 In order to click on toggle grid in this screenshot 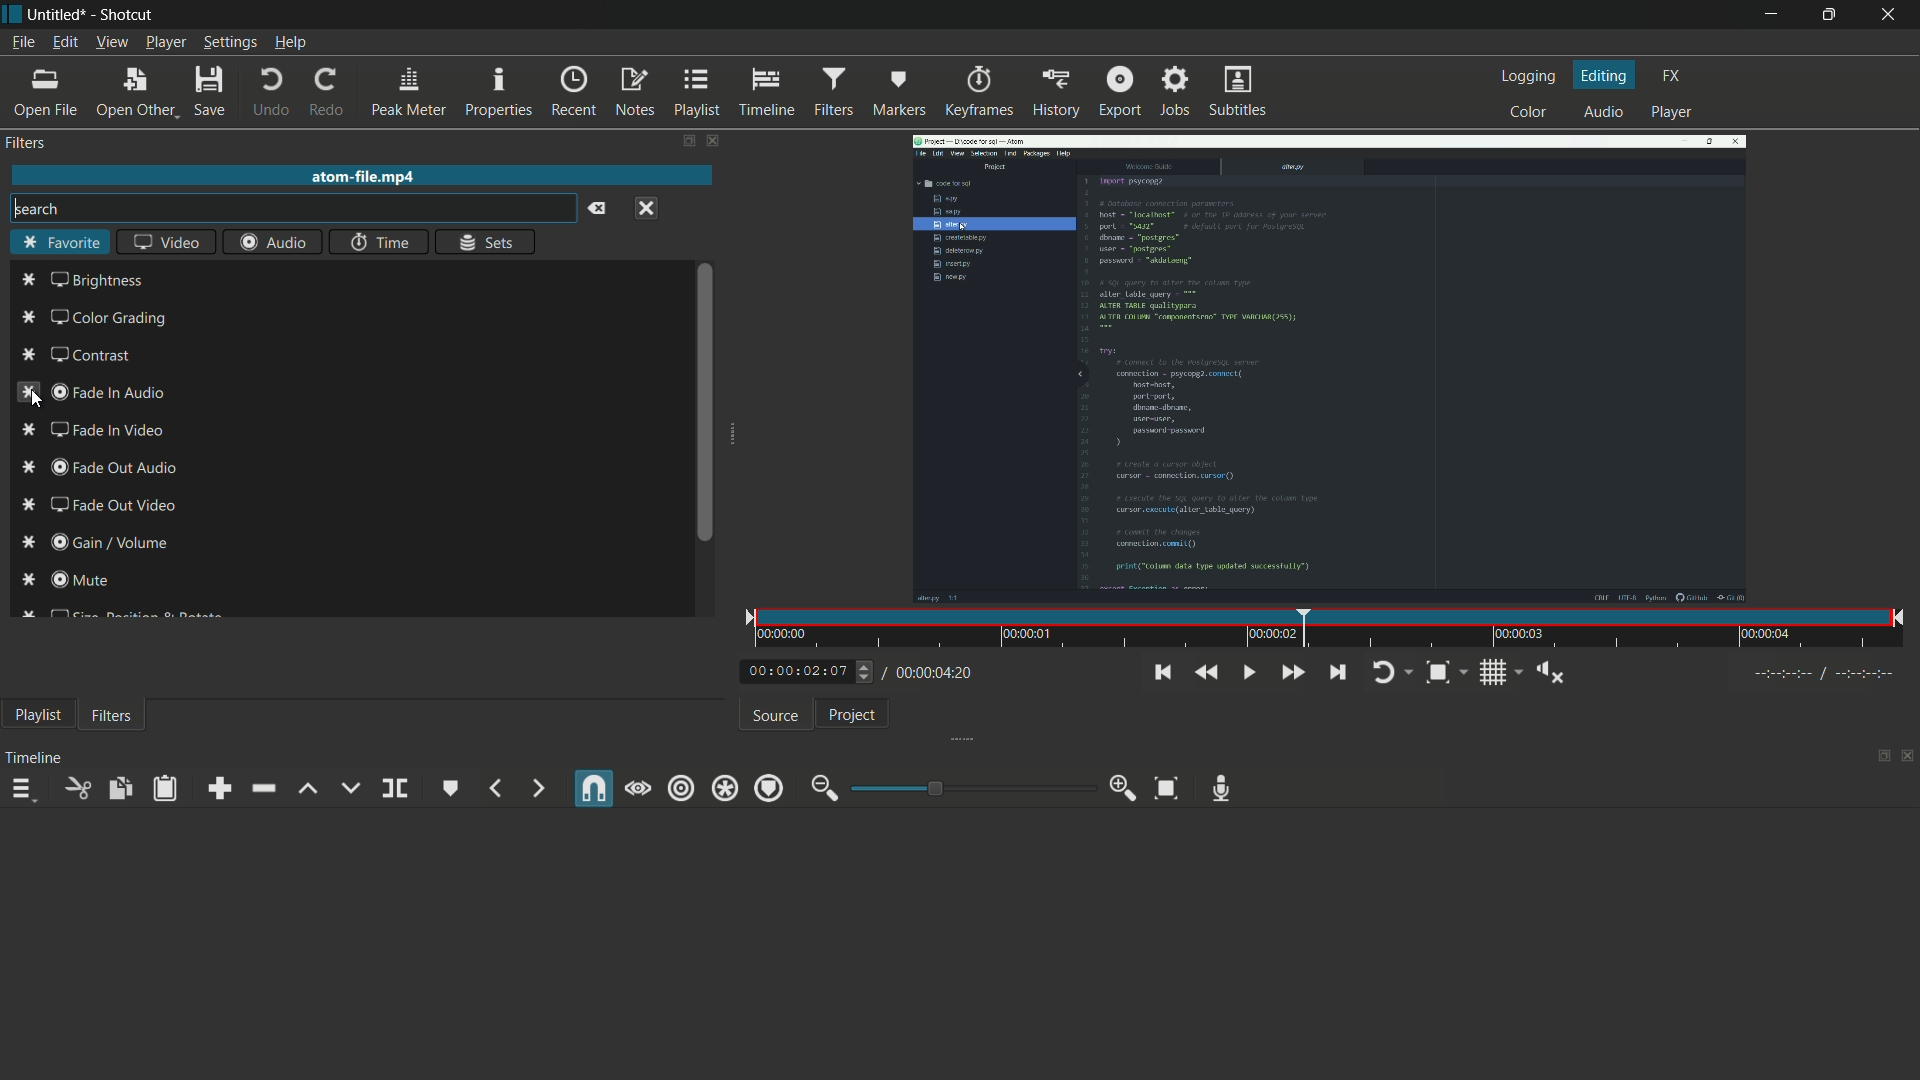, I will do `click(1501, 673)`.